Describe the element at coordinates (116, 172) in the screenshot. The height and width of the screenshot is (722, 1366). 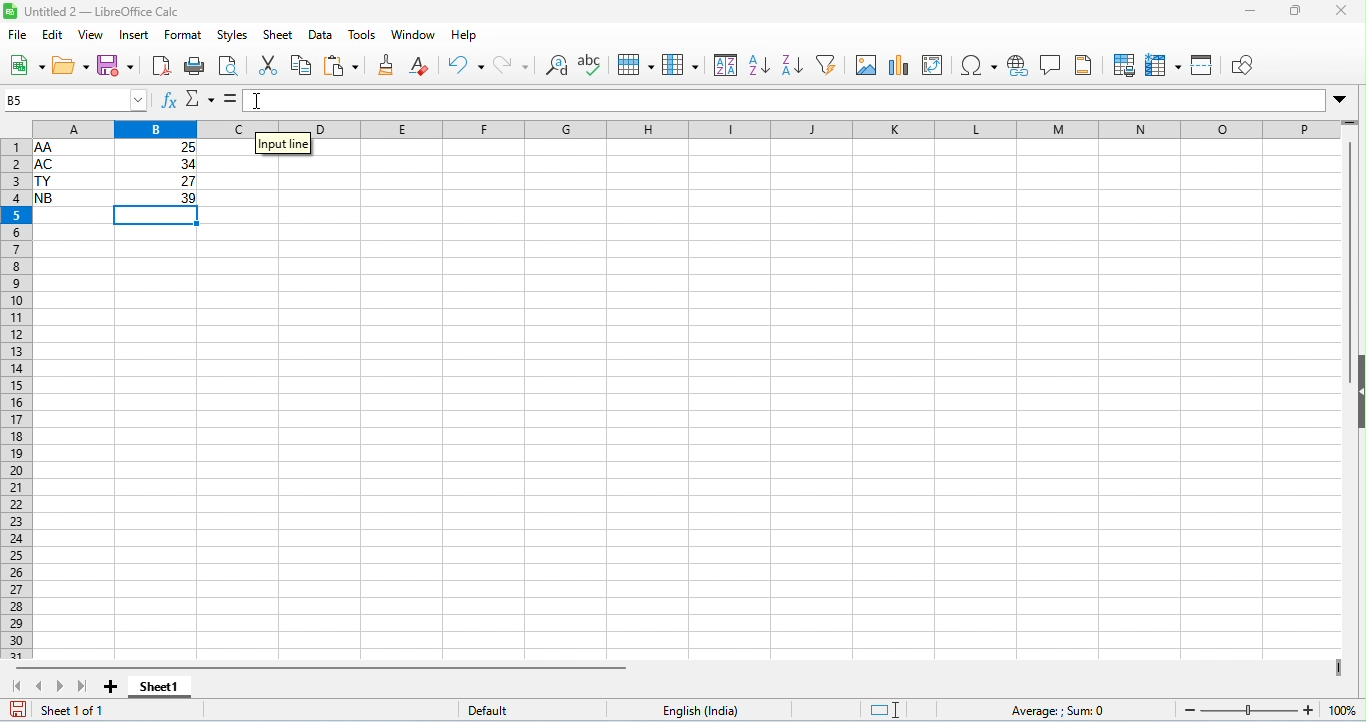
I see `range of cells` at that location.